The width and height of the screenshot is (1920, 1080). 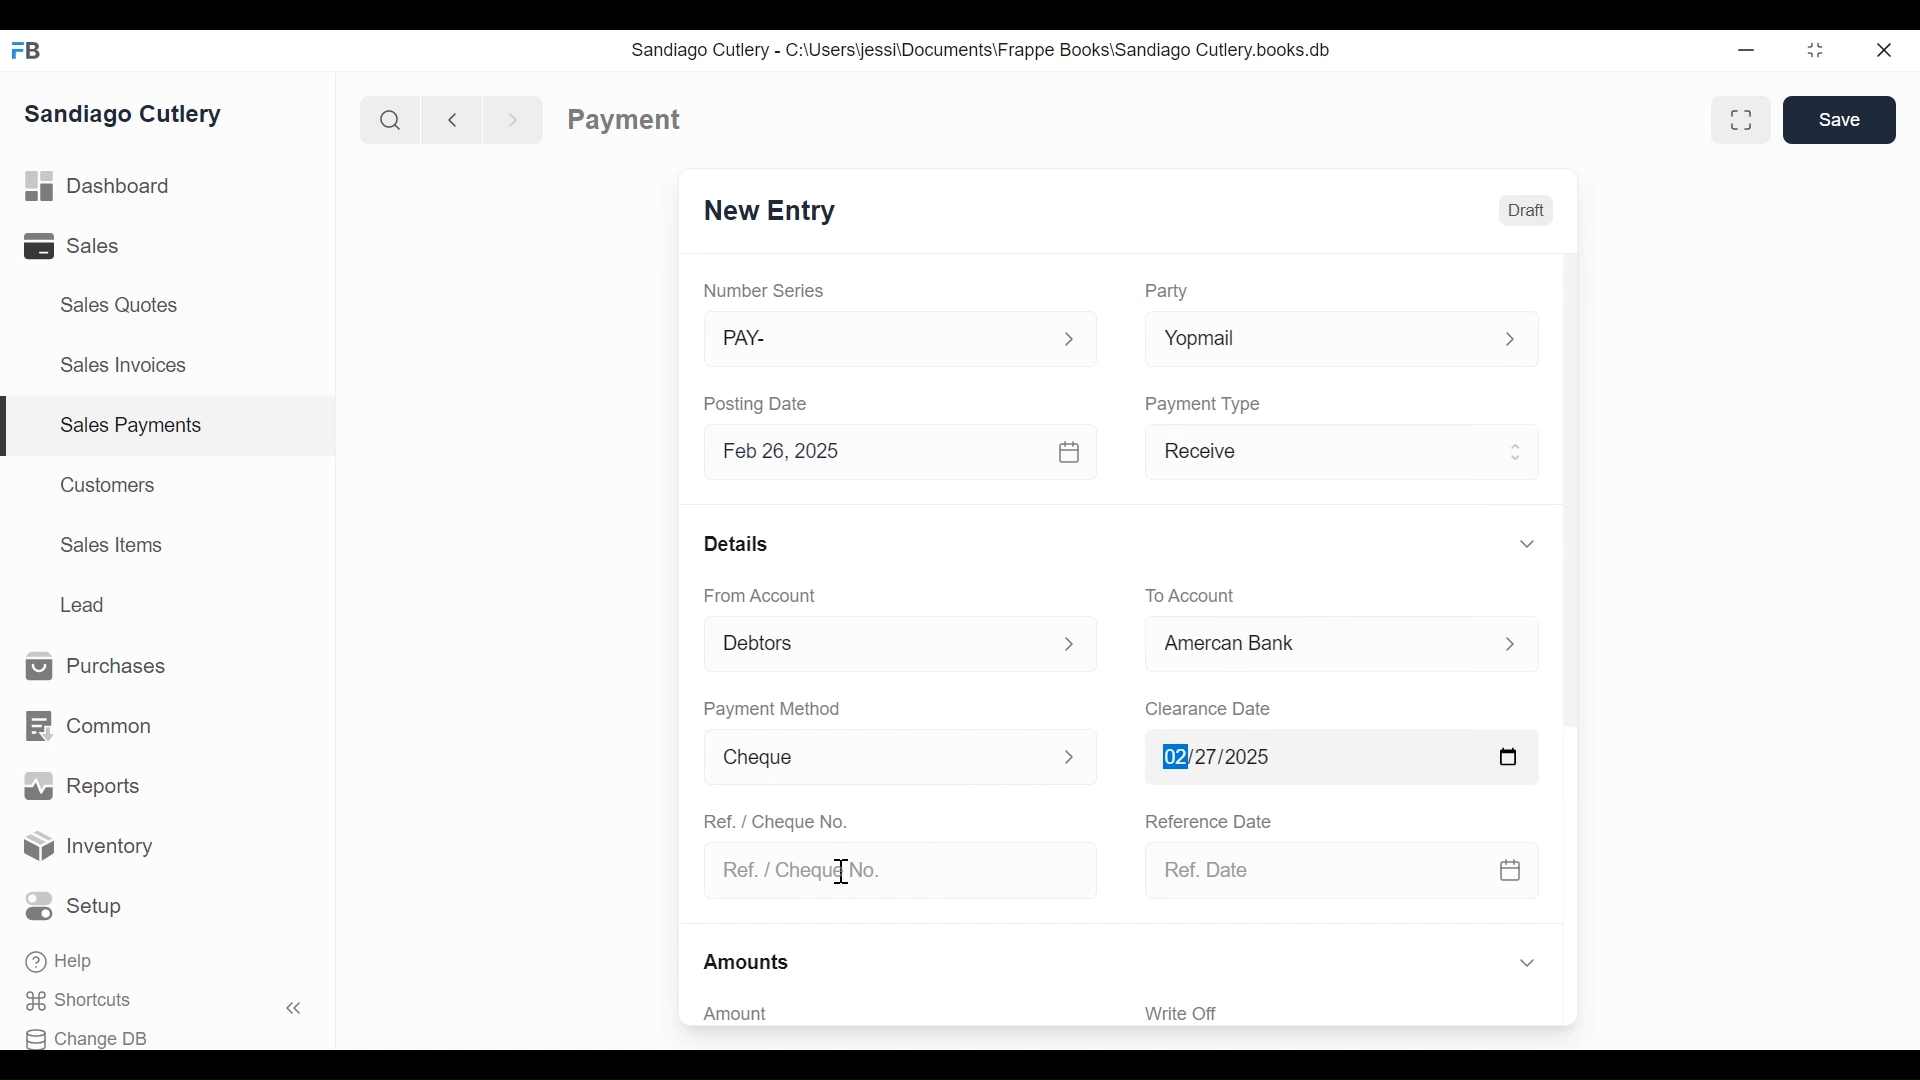 What do you see at coordinates (876, 452) in the screenshot?
I see `Feb 26, 2025 ` at bounding box center [876, 452].